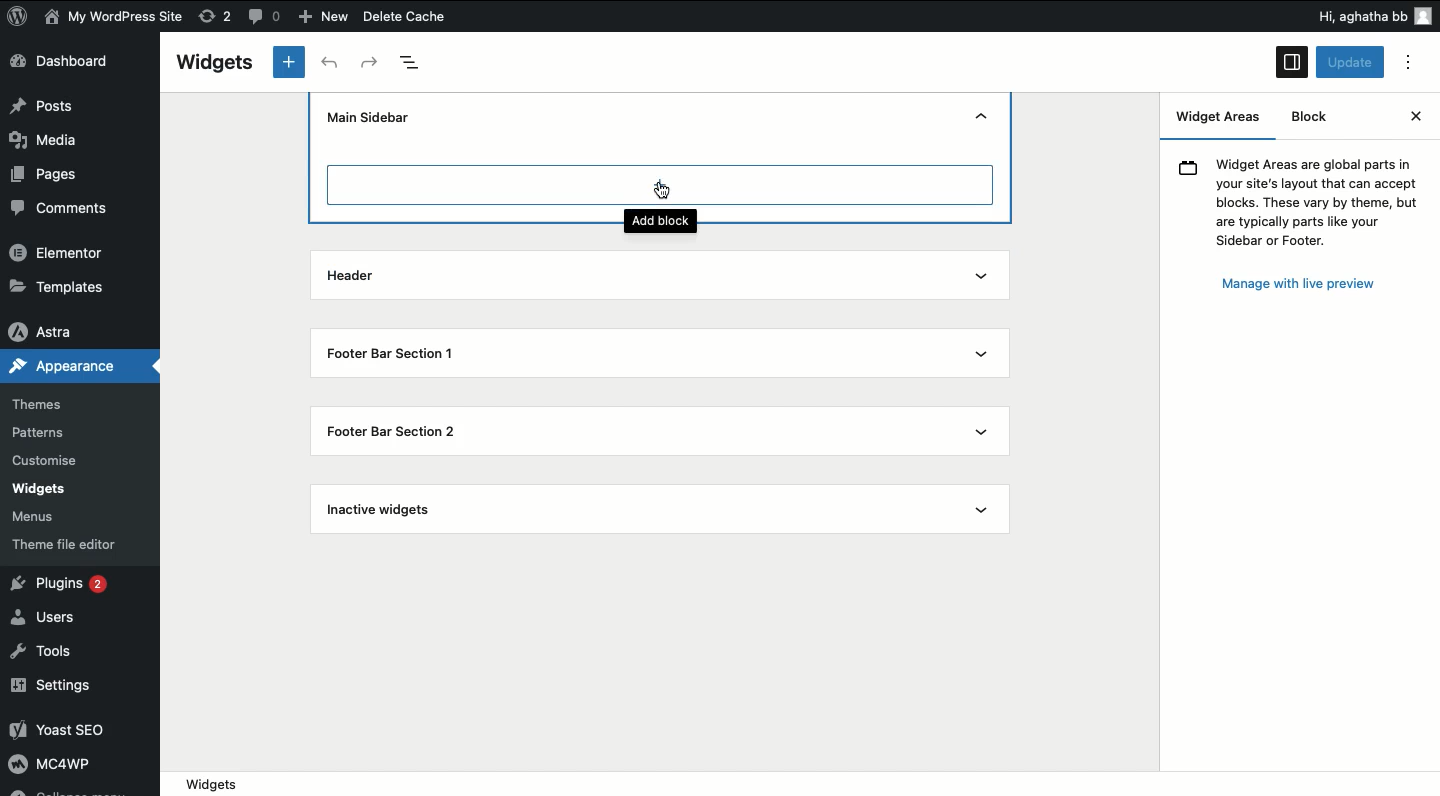 The width and height of the screenshot is (1440, 796). Describe the element at coordinates (386, 510) in the screenshot. I see `Inactive widgets` at that location.